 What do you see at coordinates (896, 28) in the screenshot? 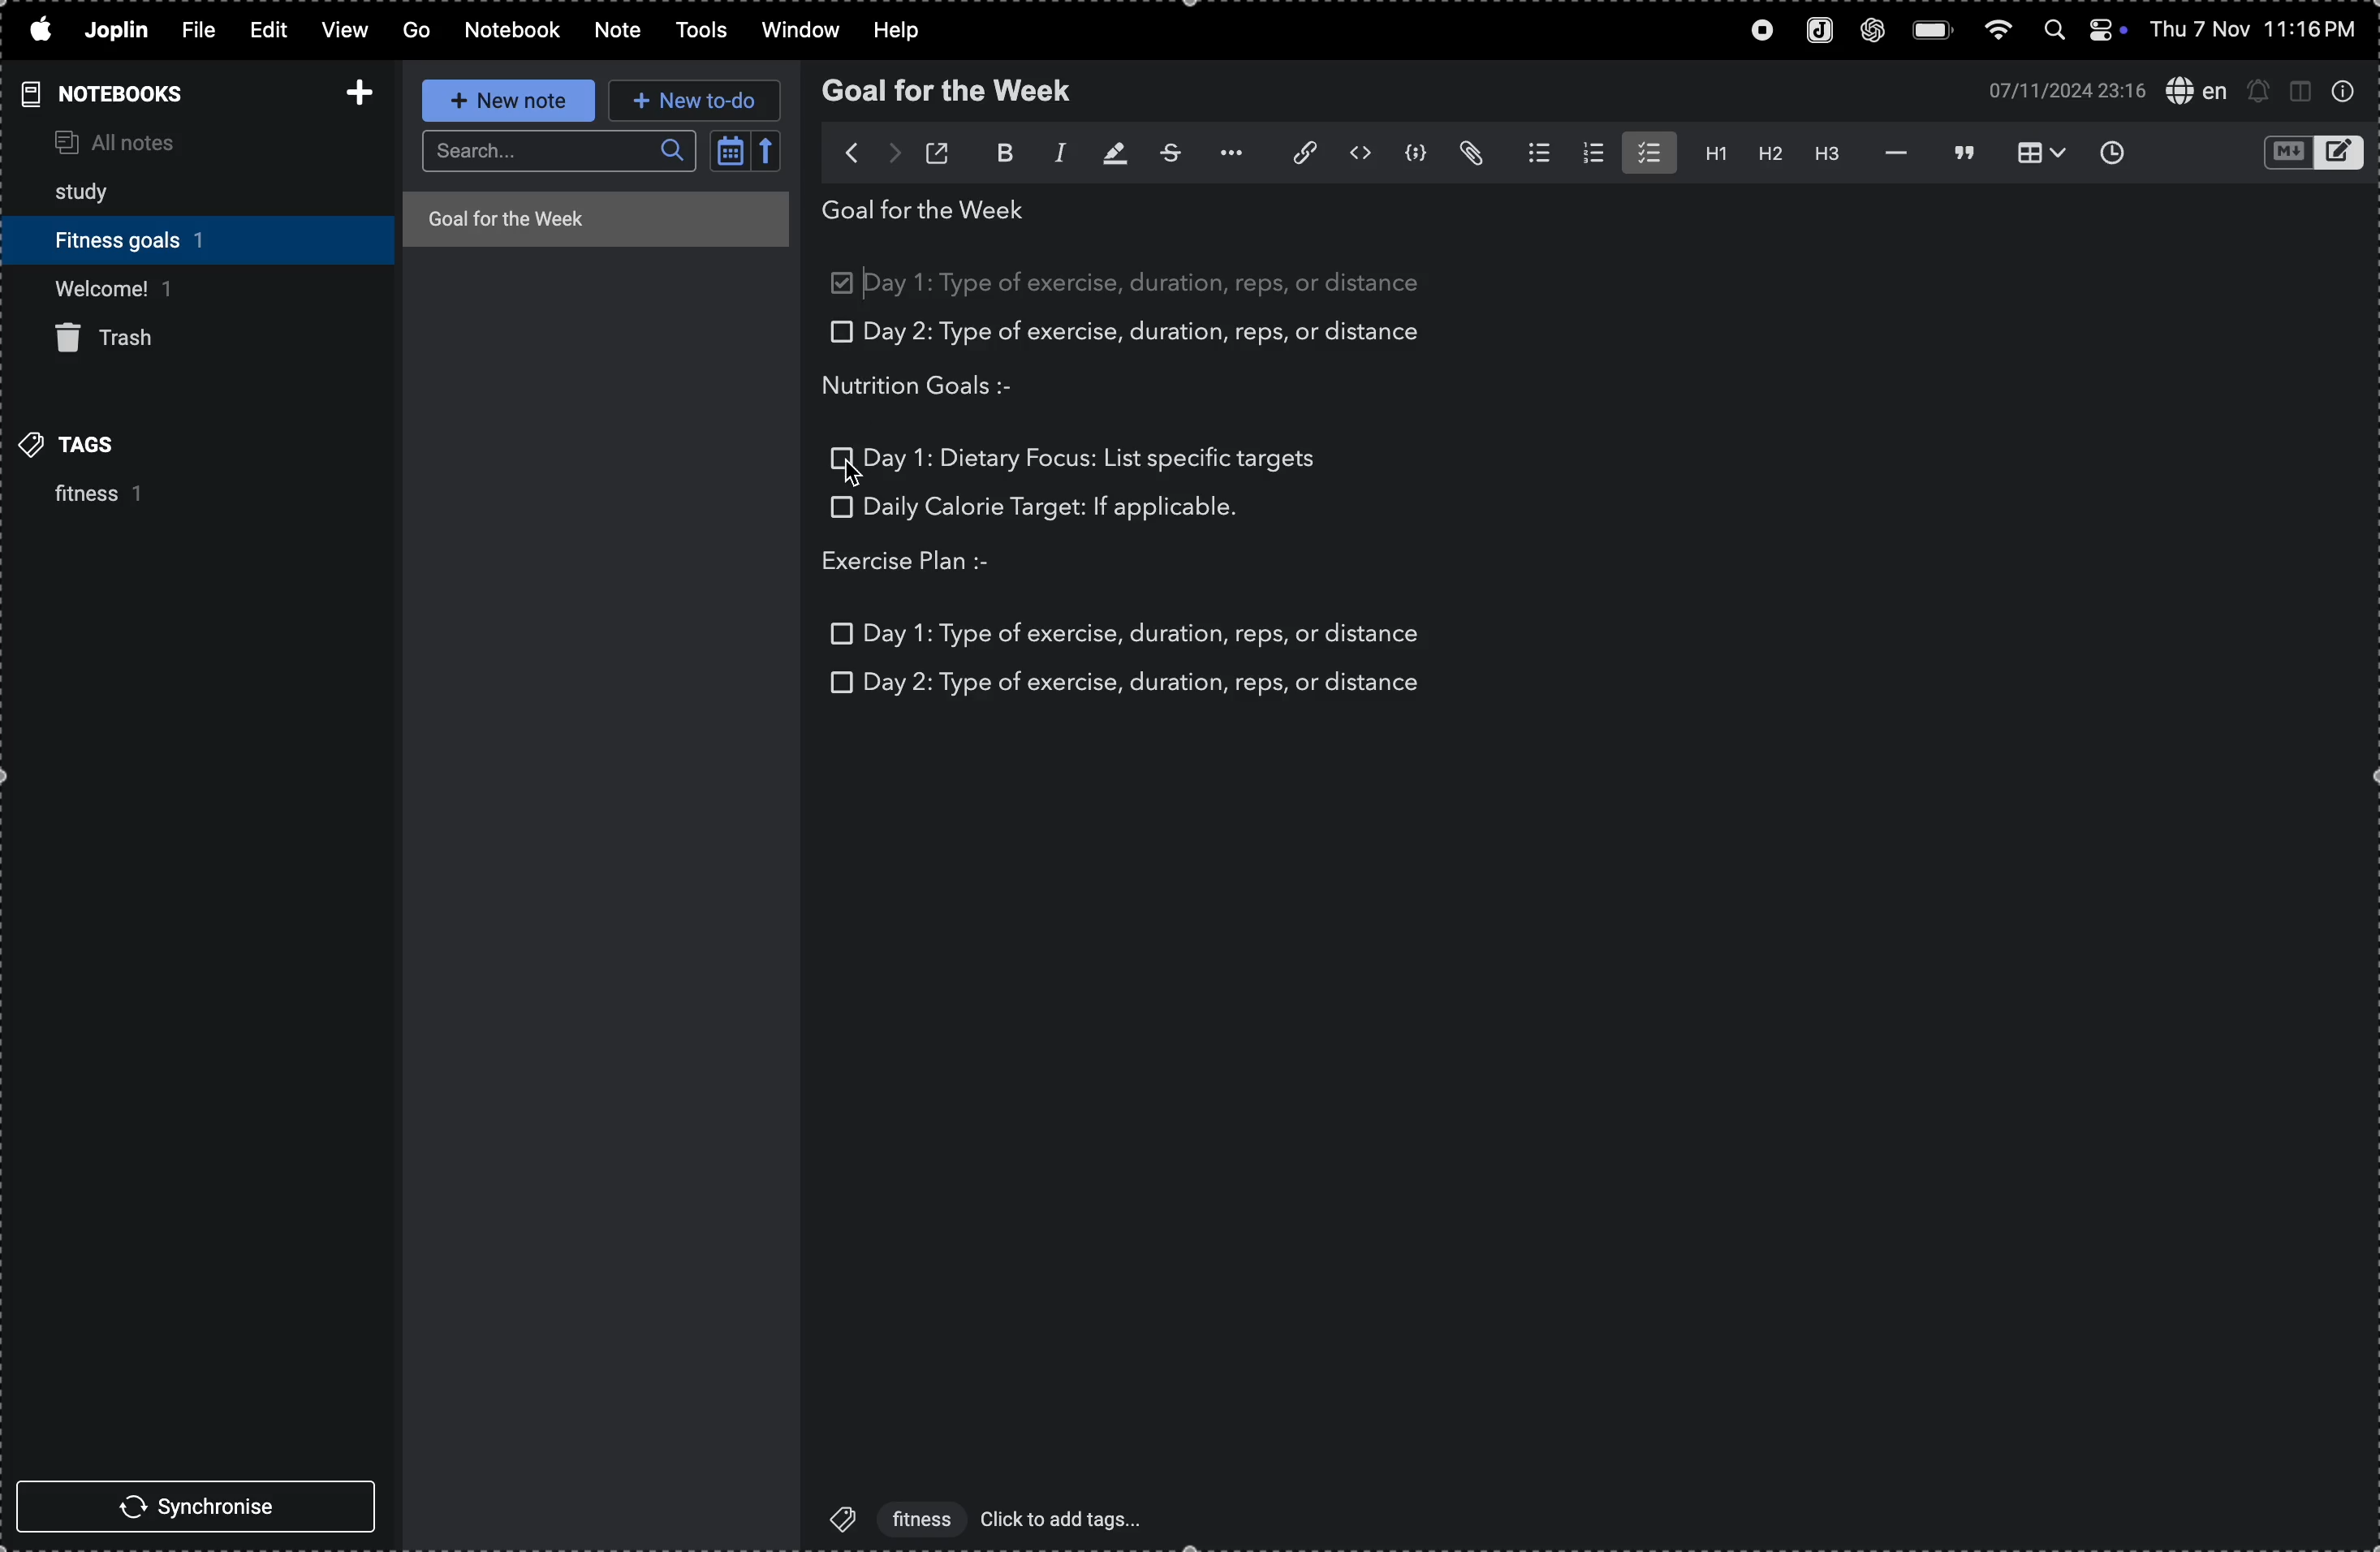
I see `help` at bounding box center [896, 28].